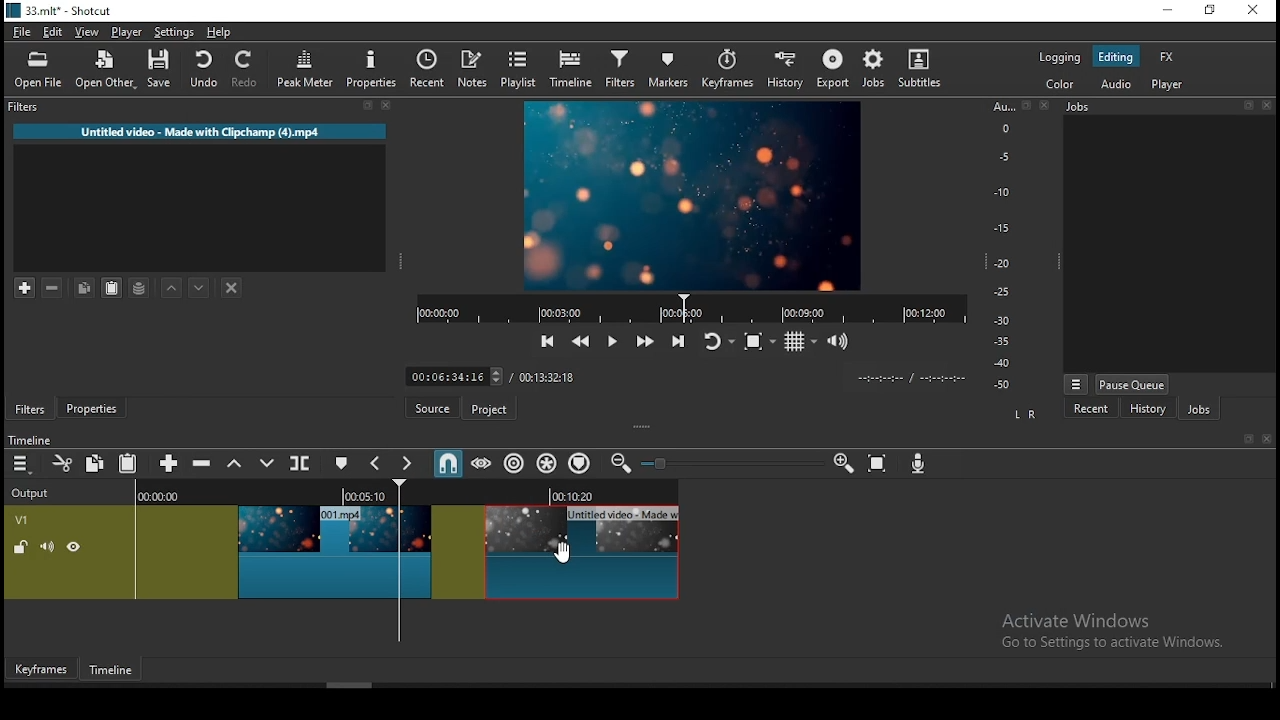 The height and width of the screenshot is (720, 1280). What do you see at coordinates (1247, 440) in the screenshot?
I see `` at bounding box center [1247, 440].